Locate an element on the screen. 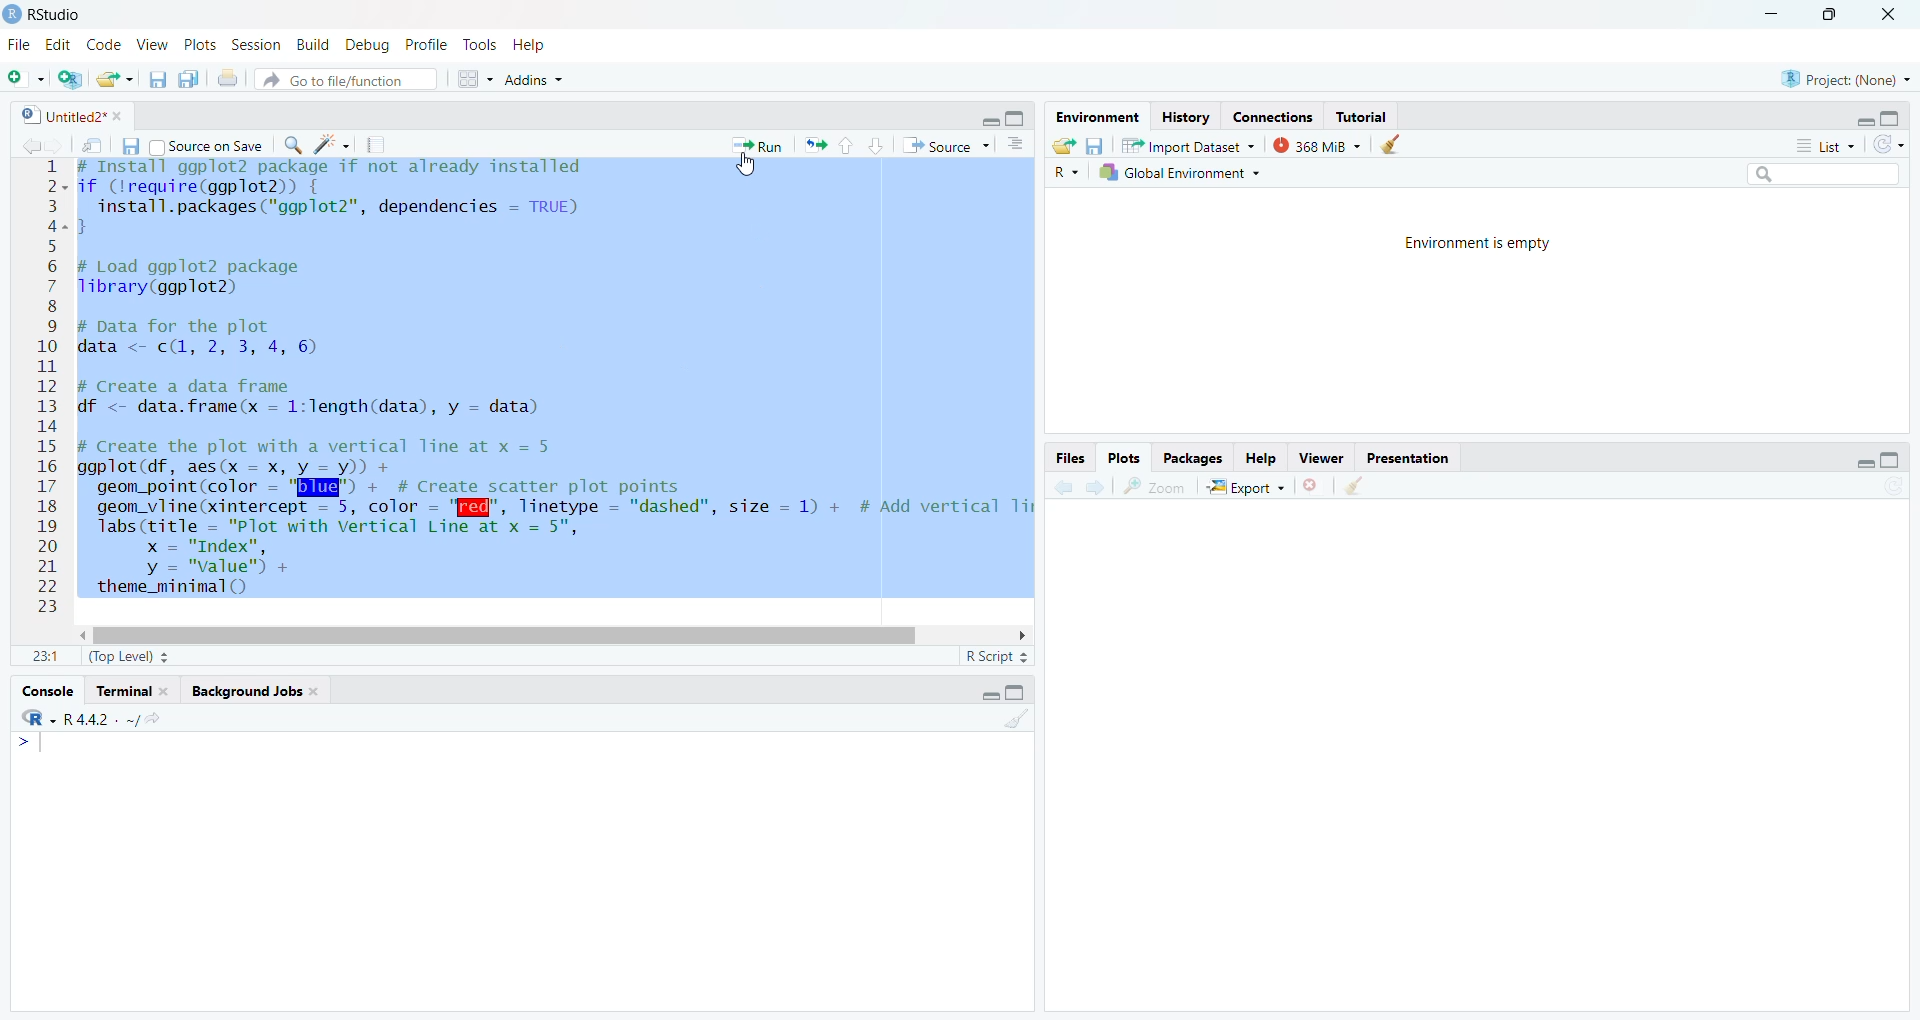 The height and width of the screenshot is (1020, 1920). File is located at coordinates (20, 44).